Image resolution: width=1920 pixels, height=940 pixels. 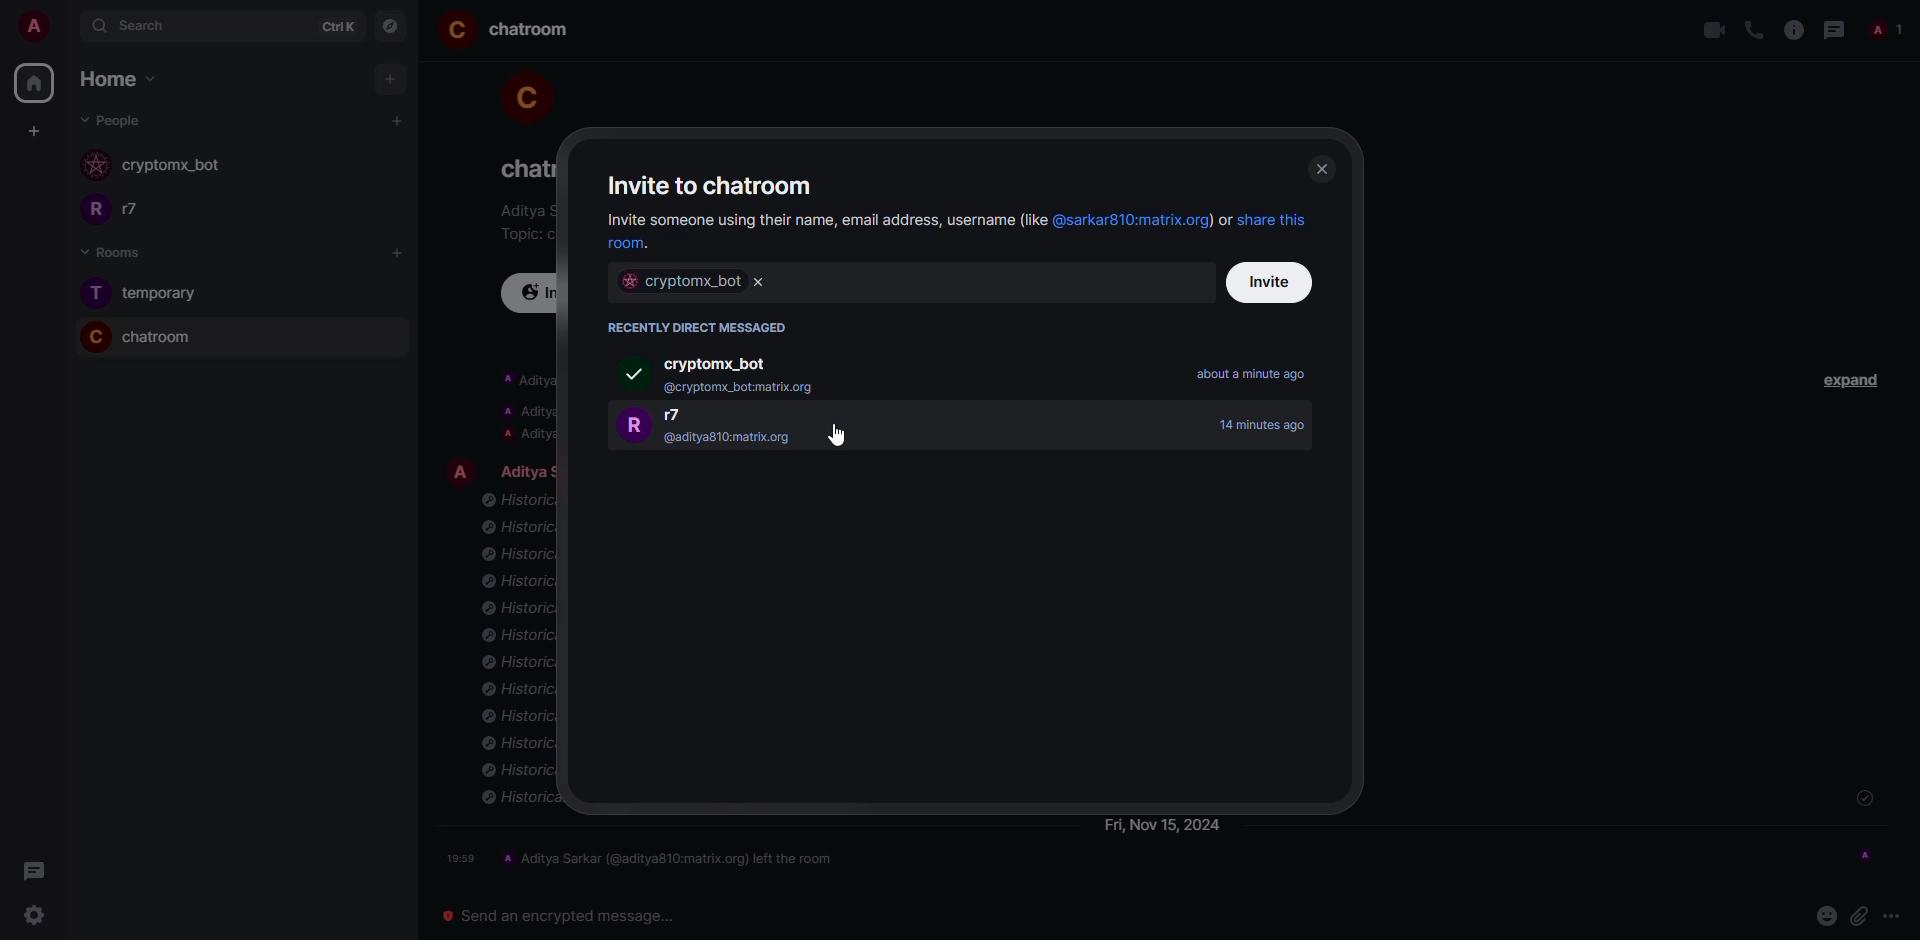 I want to click on navigator, so click(x=392, y=27).